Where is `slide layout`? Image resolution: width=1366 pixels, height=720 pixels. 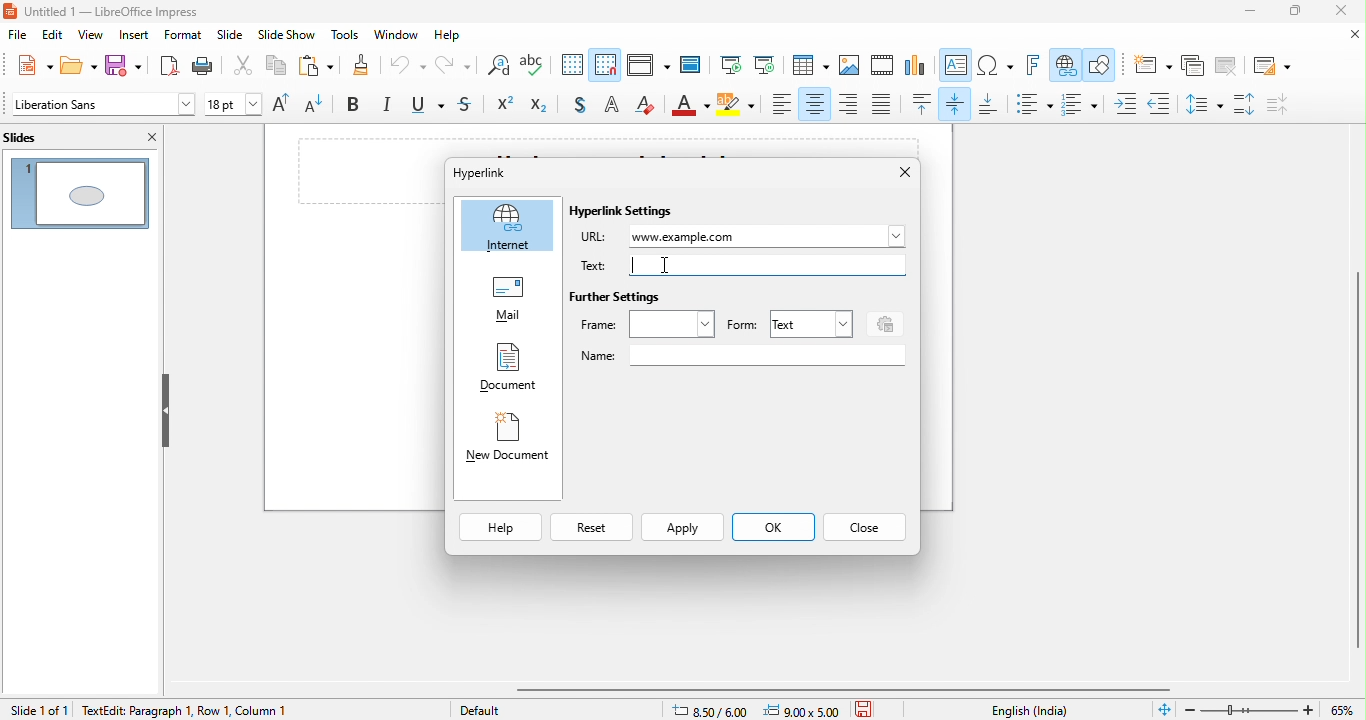 slide layout is located at coordinates (1269, 64).